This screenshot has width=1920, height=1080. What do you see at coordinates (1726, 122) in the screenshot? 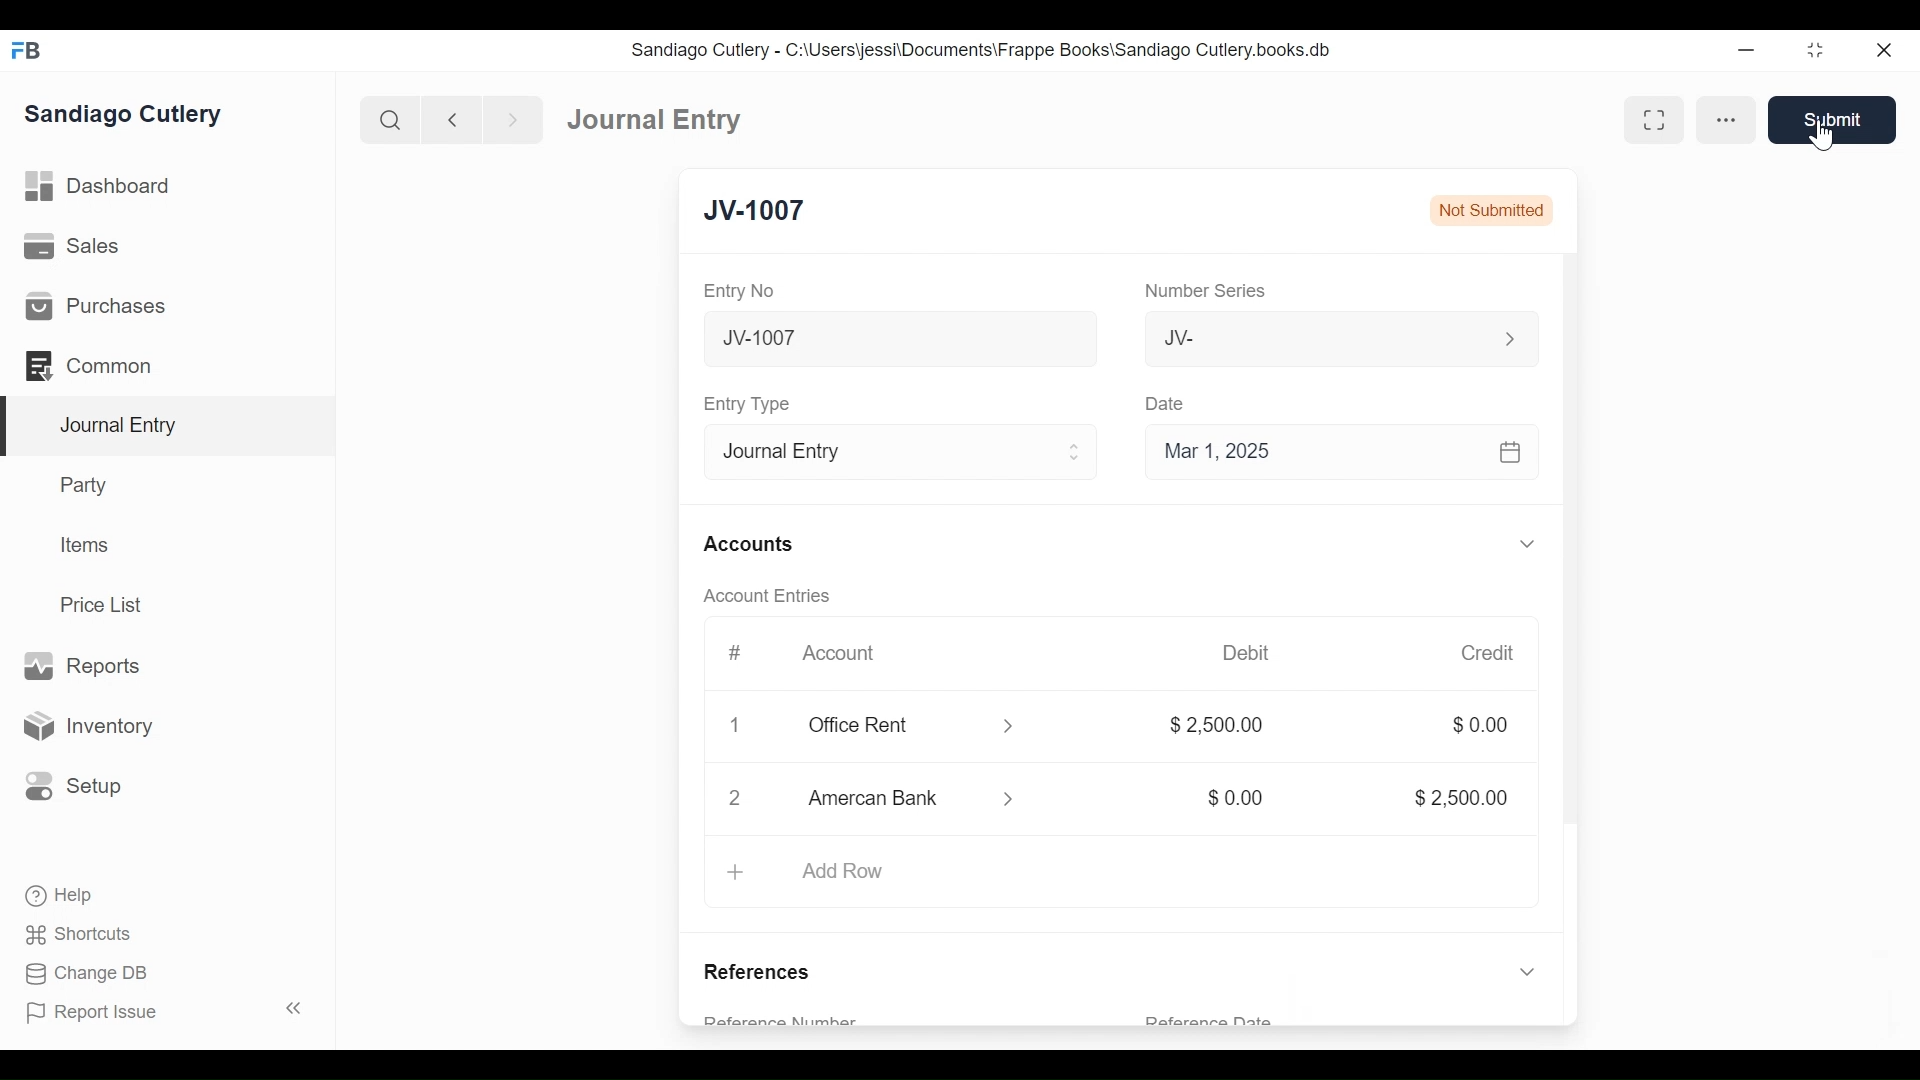
I see `more options` at bounding box center [1726, 122].